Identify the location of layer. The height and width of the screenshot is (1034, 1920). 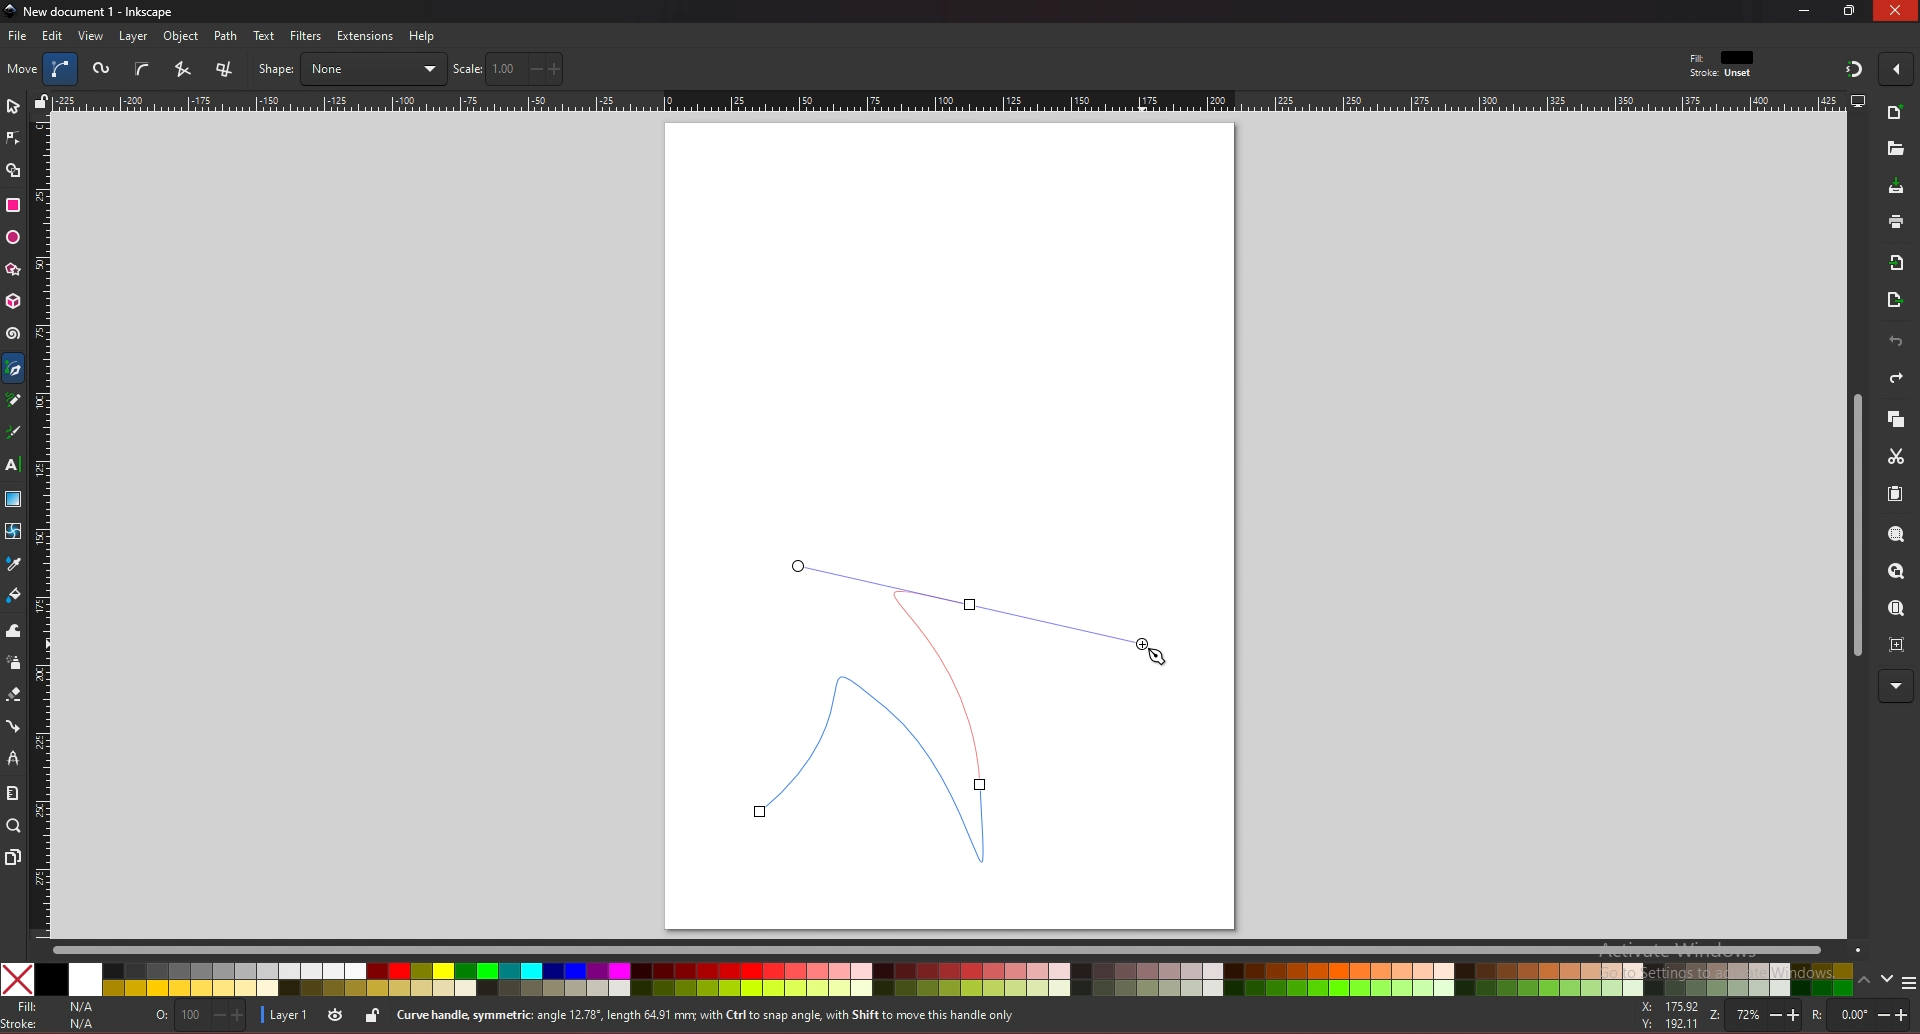
(283, 1016).